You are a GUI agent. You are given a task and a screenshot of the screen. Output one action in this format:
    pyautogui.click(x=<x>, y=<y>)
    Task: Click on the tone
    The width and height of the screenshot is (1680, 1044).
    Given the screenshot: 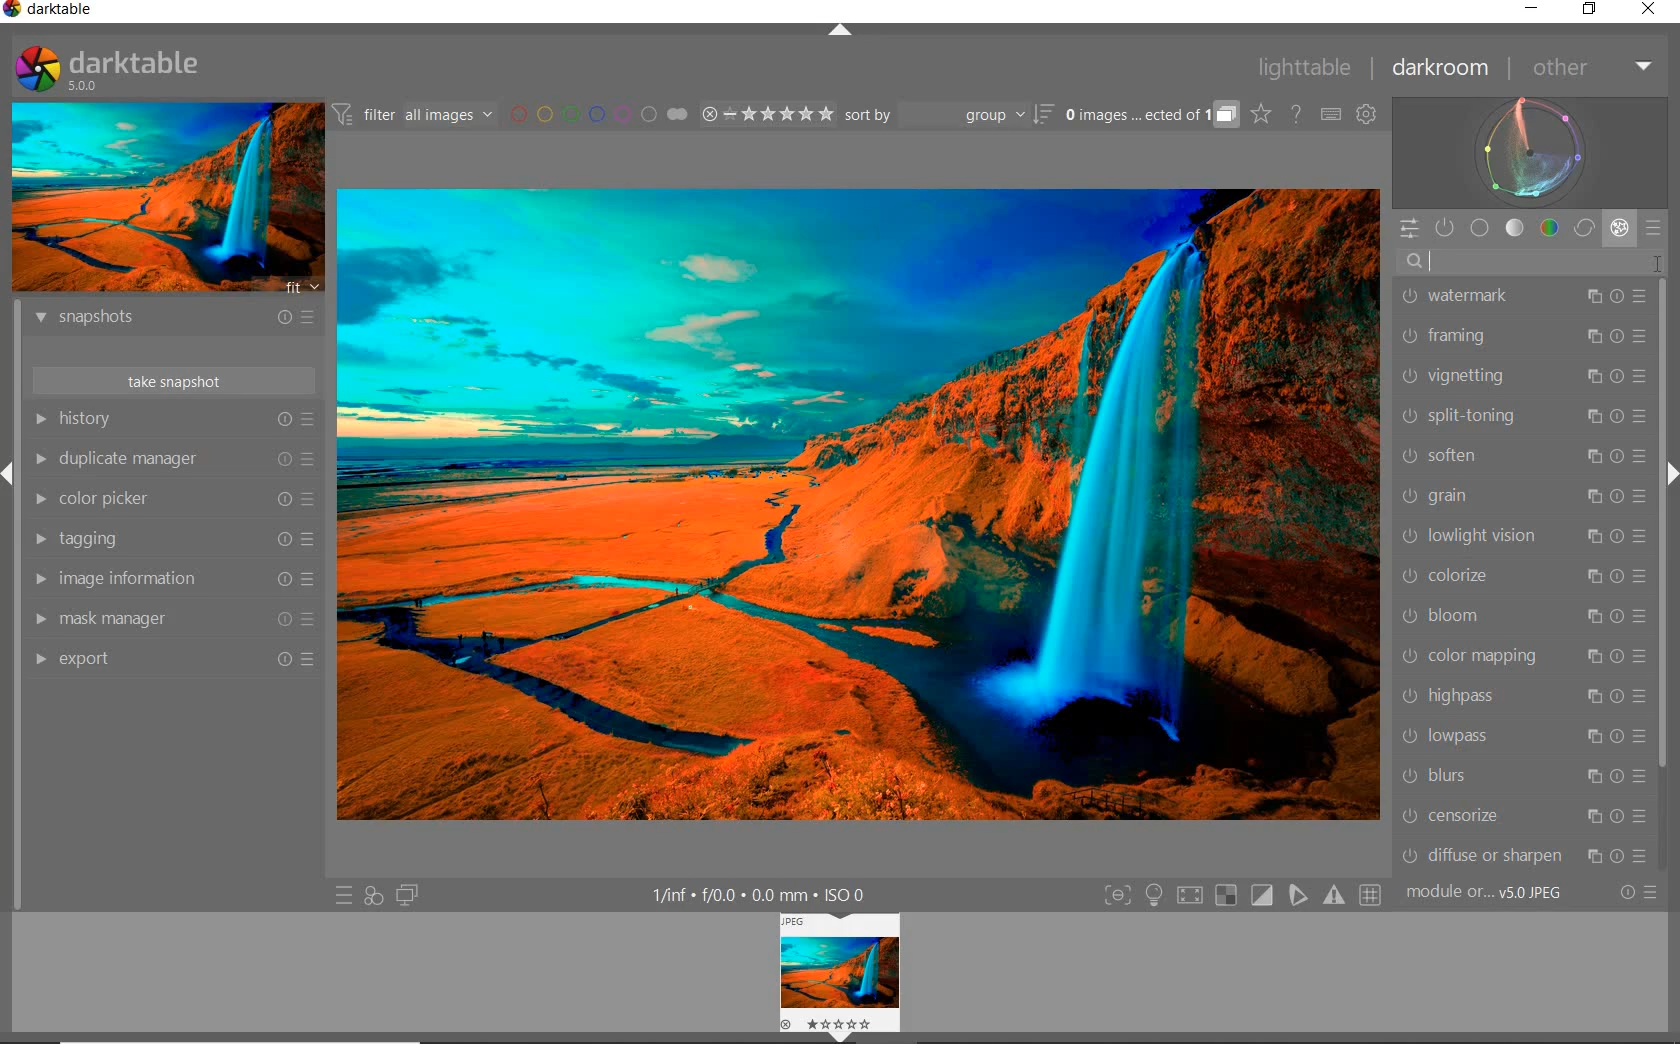 What is the action you would take?
    pyautogui.click(x=1515, y=228)
    